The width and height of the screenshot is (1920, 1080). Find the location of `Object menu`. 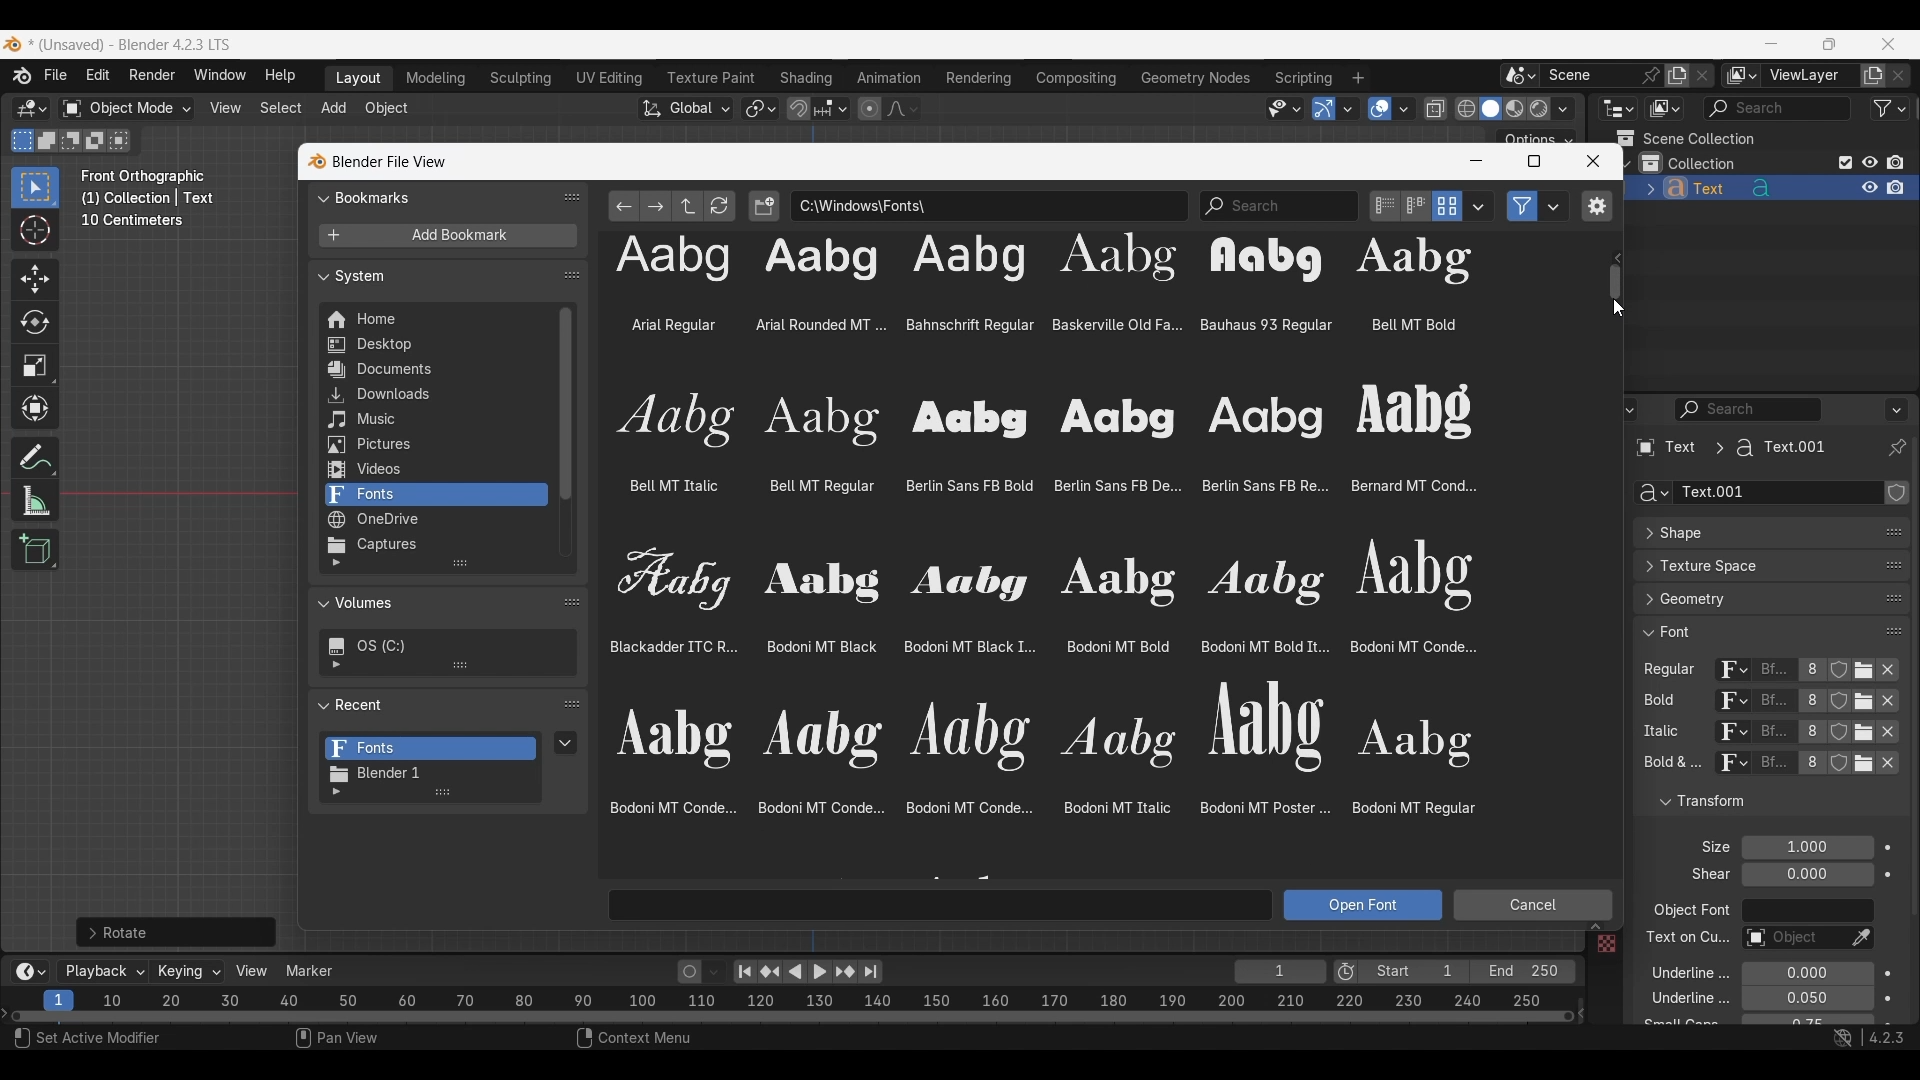

Object menu is located at coordinates (388, 109).